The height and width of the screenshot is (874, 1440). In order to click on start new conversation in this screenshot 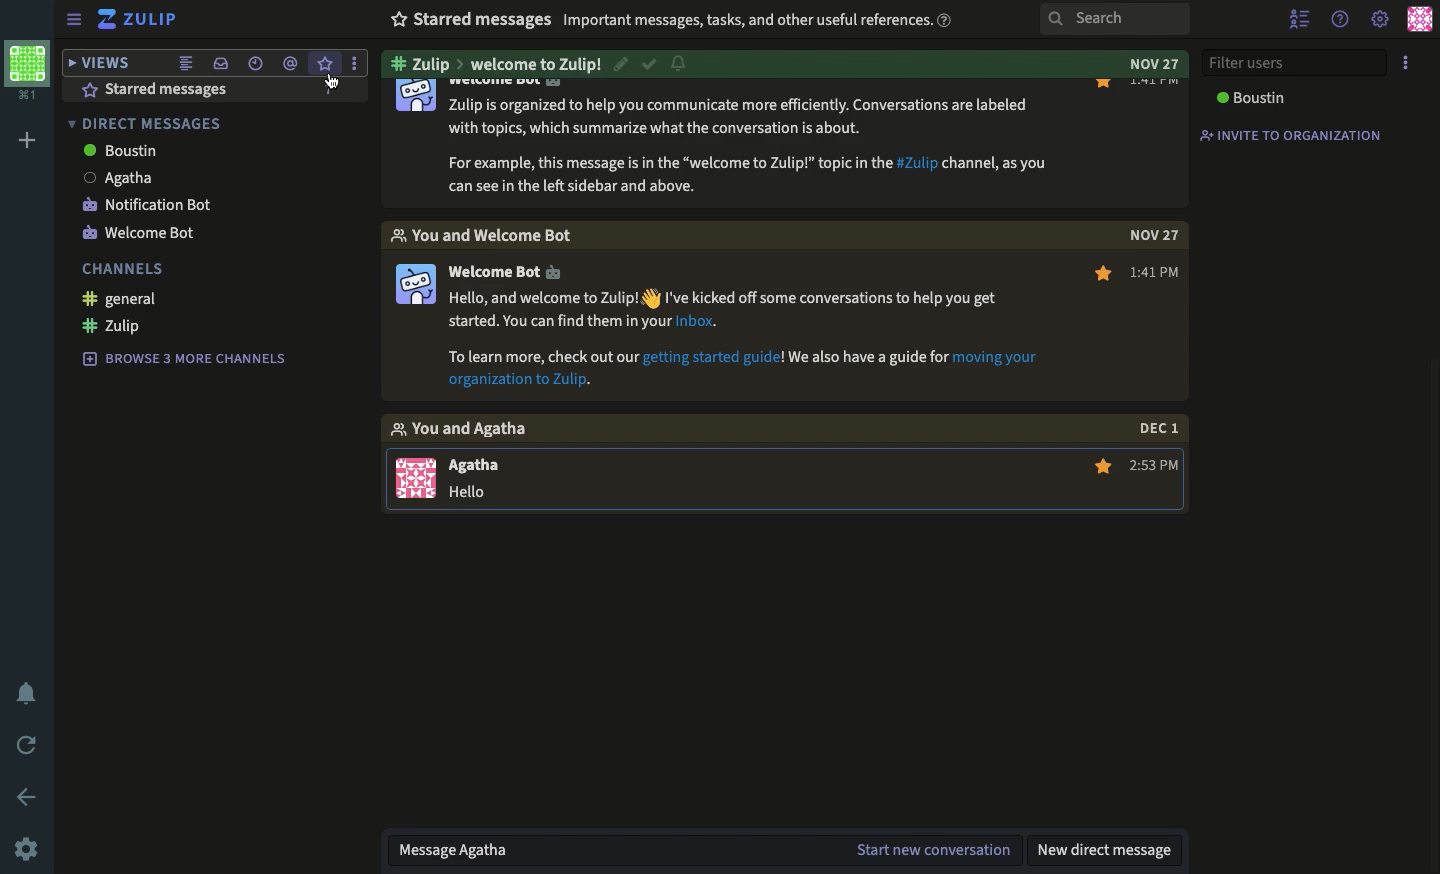, I will do `click(935, 847)`.